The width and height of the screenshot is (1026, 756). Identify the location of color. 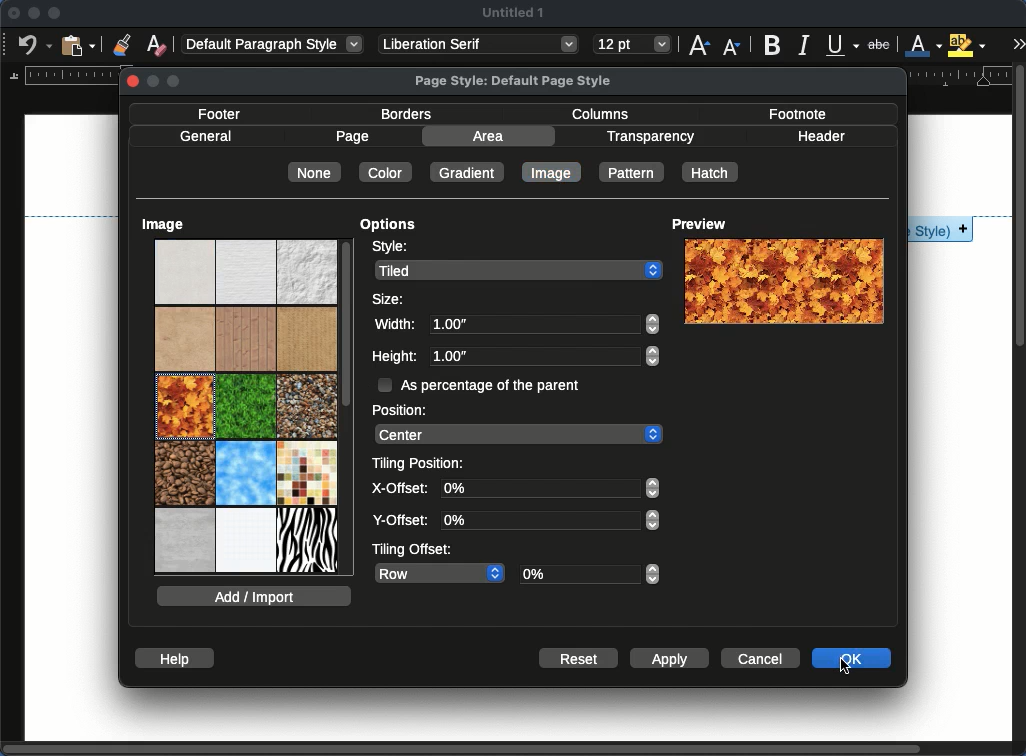
(385, 171).